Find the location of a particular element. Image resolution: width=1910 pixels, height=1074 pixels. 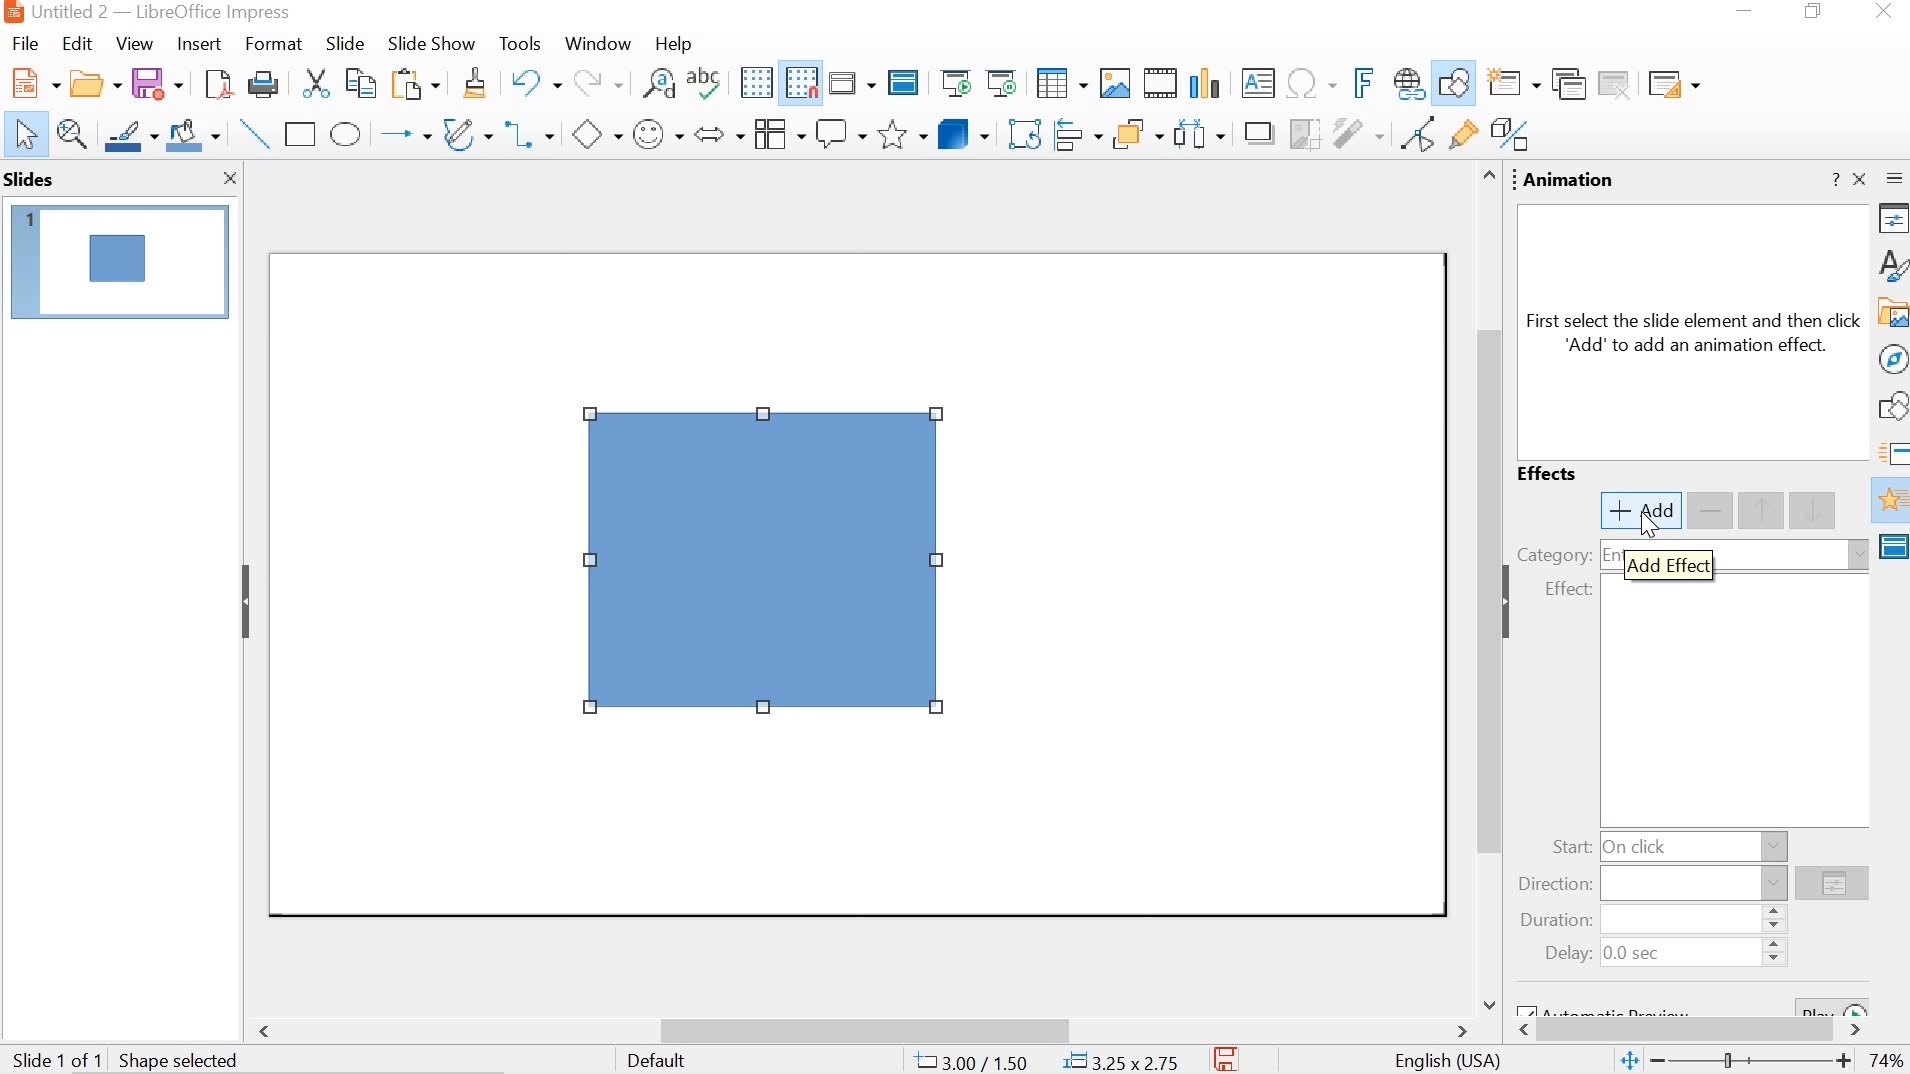

callout shapes is located at coordinates (840, 133).